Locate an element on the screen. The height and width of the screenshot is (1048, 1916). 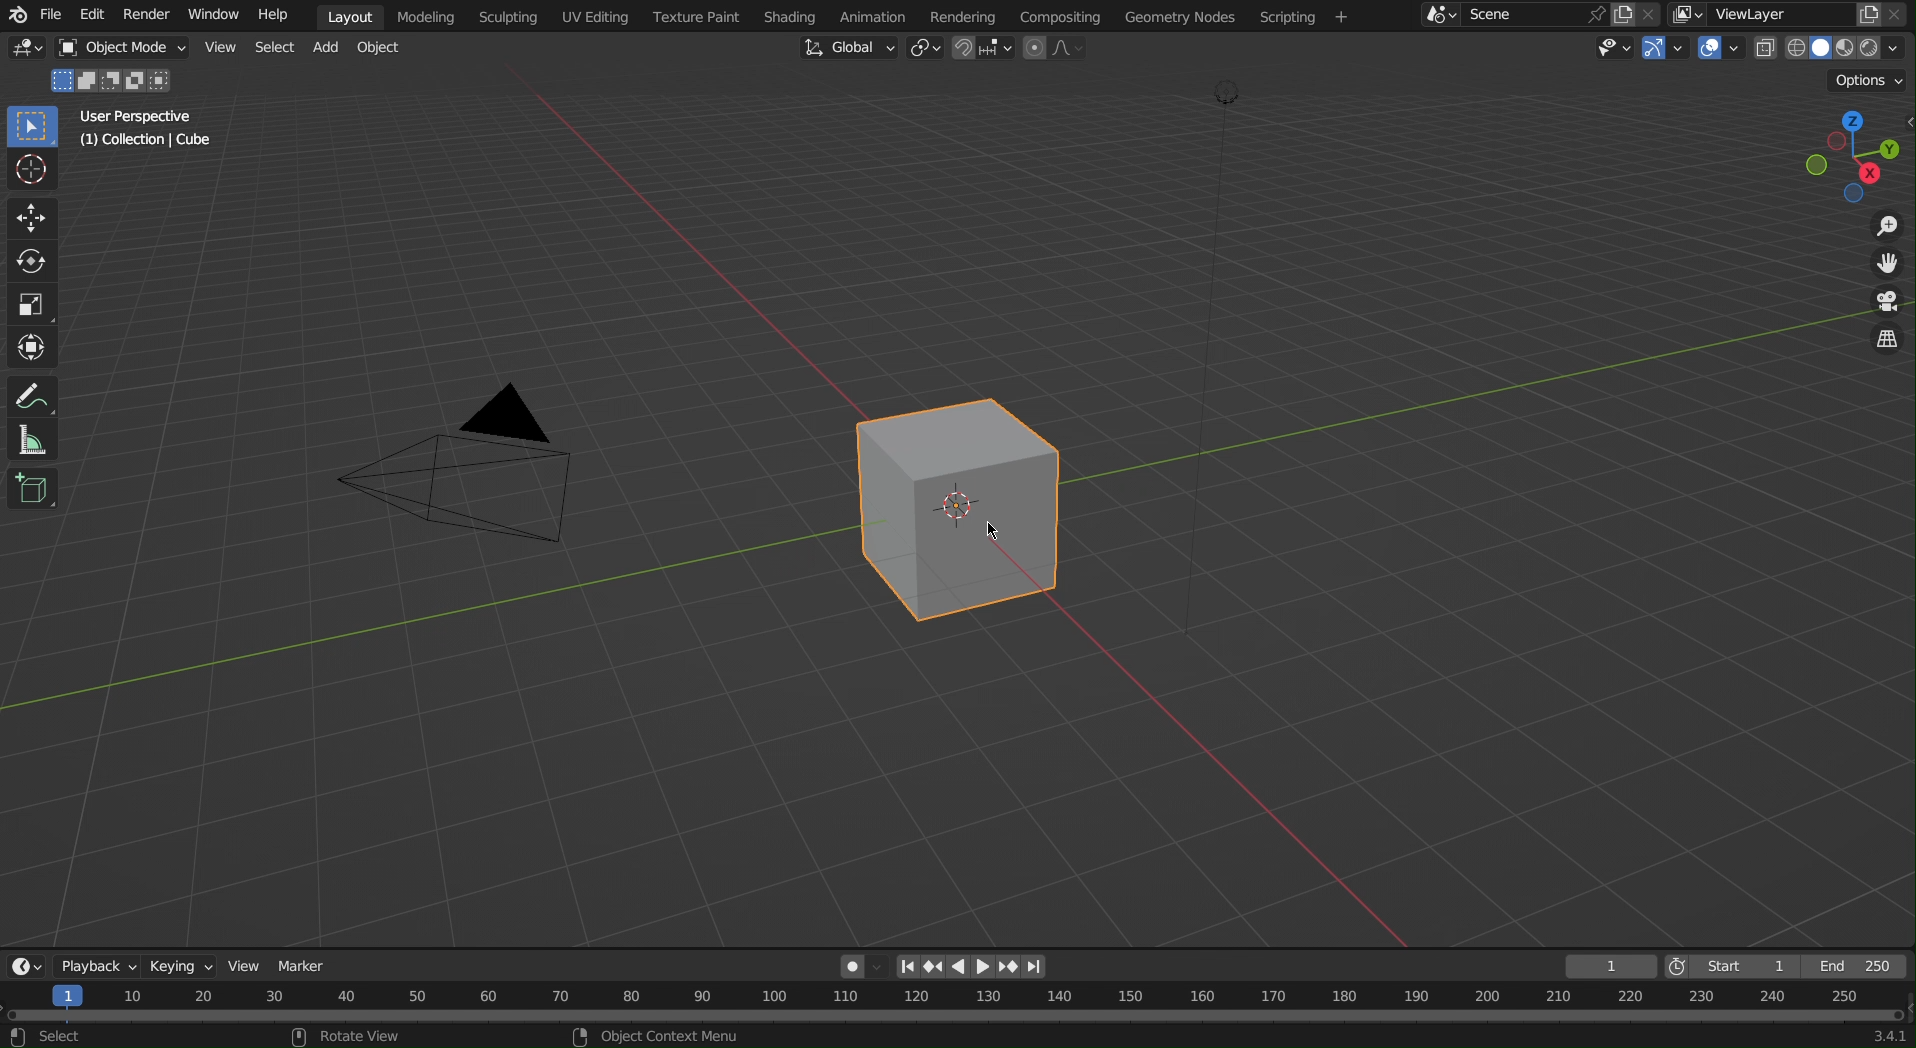
Show Gizmo is located at coordinates (1666, 51).